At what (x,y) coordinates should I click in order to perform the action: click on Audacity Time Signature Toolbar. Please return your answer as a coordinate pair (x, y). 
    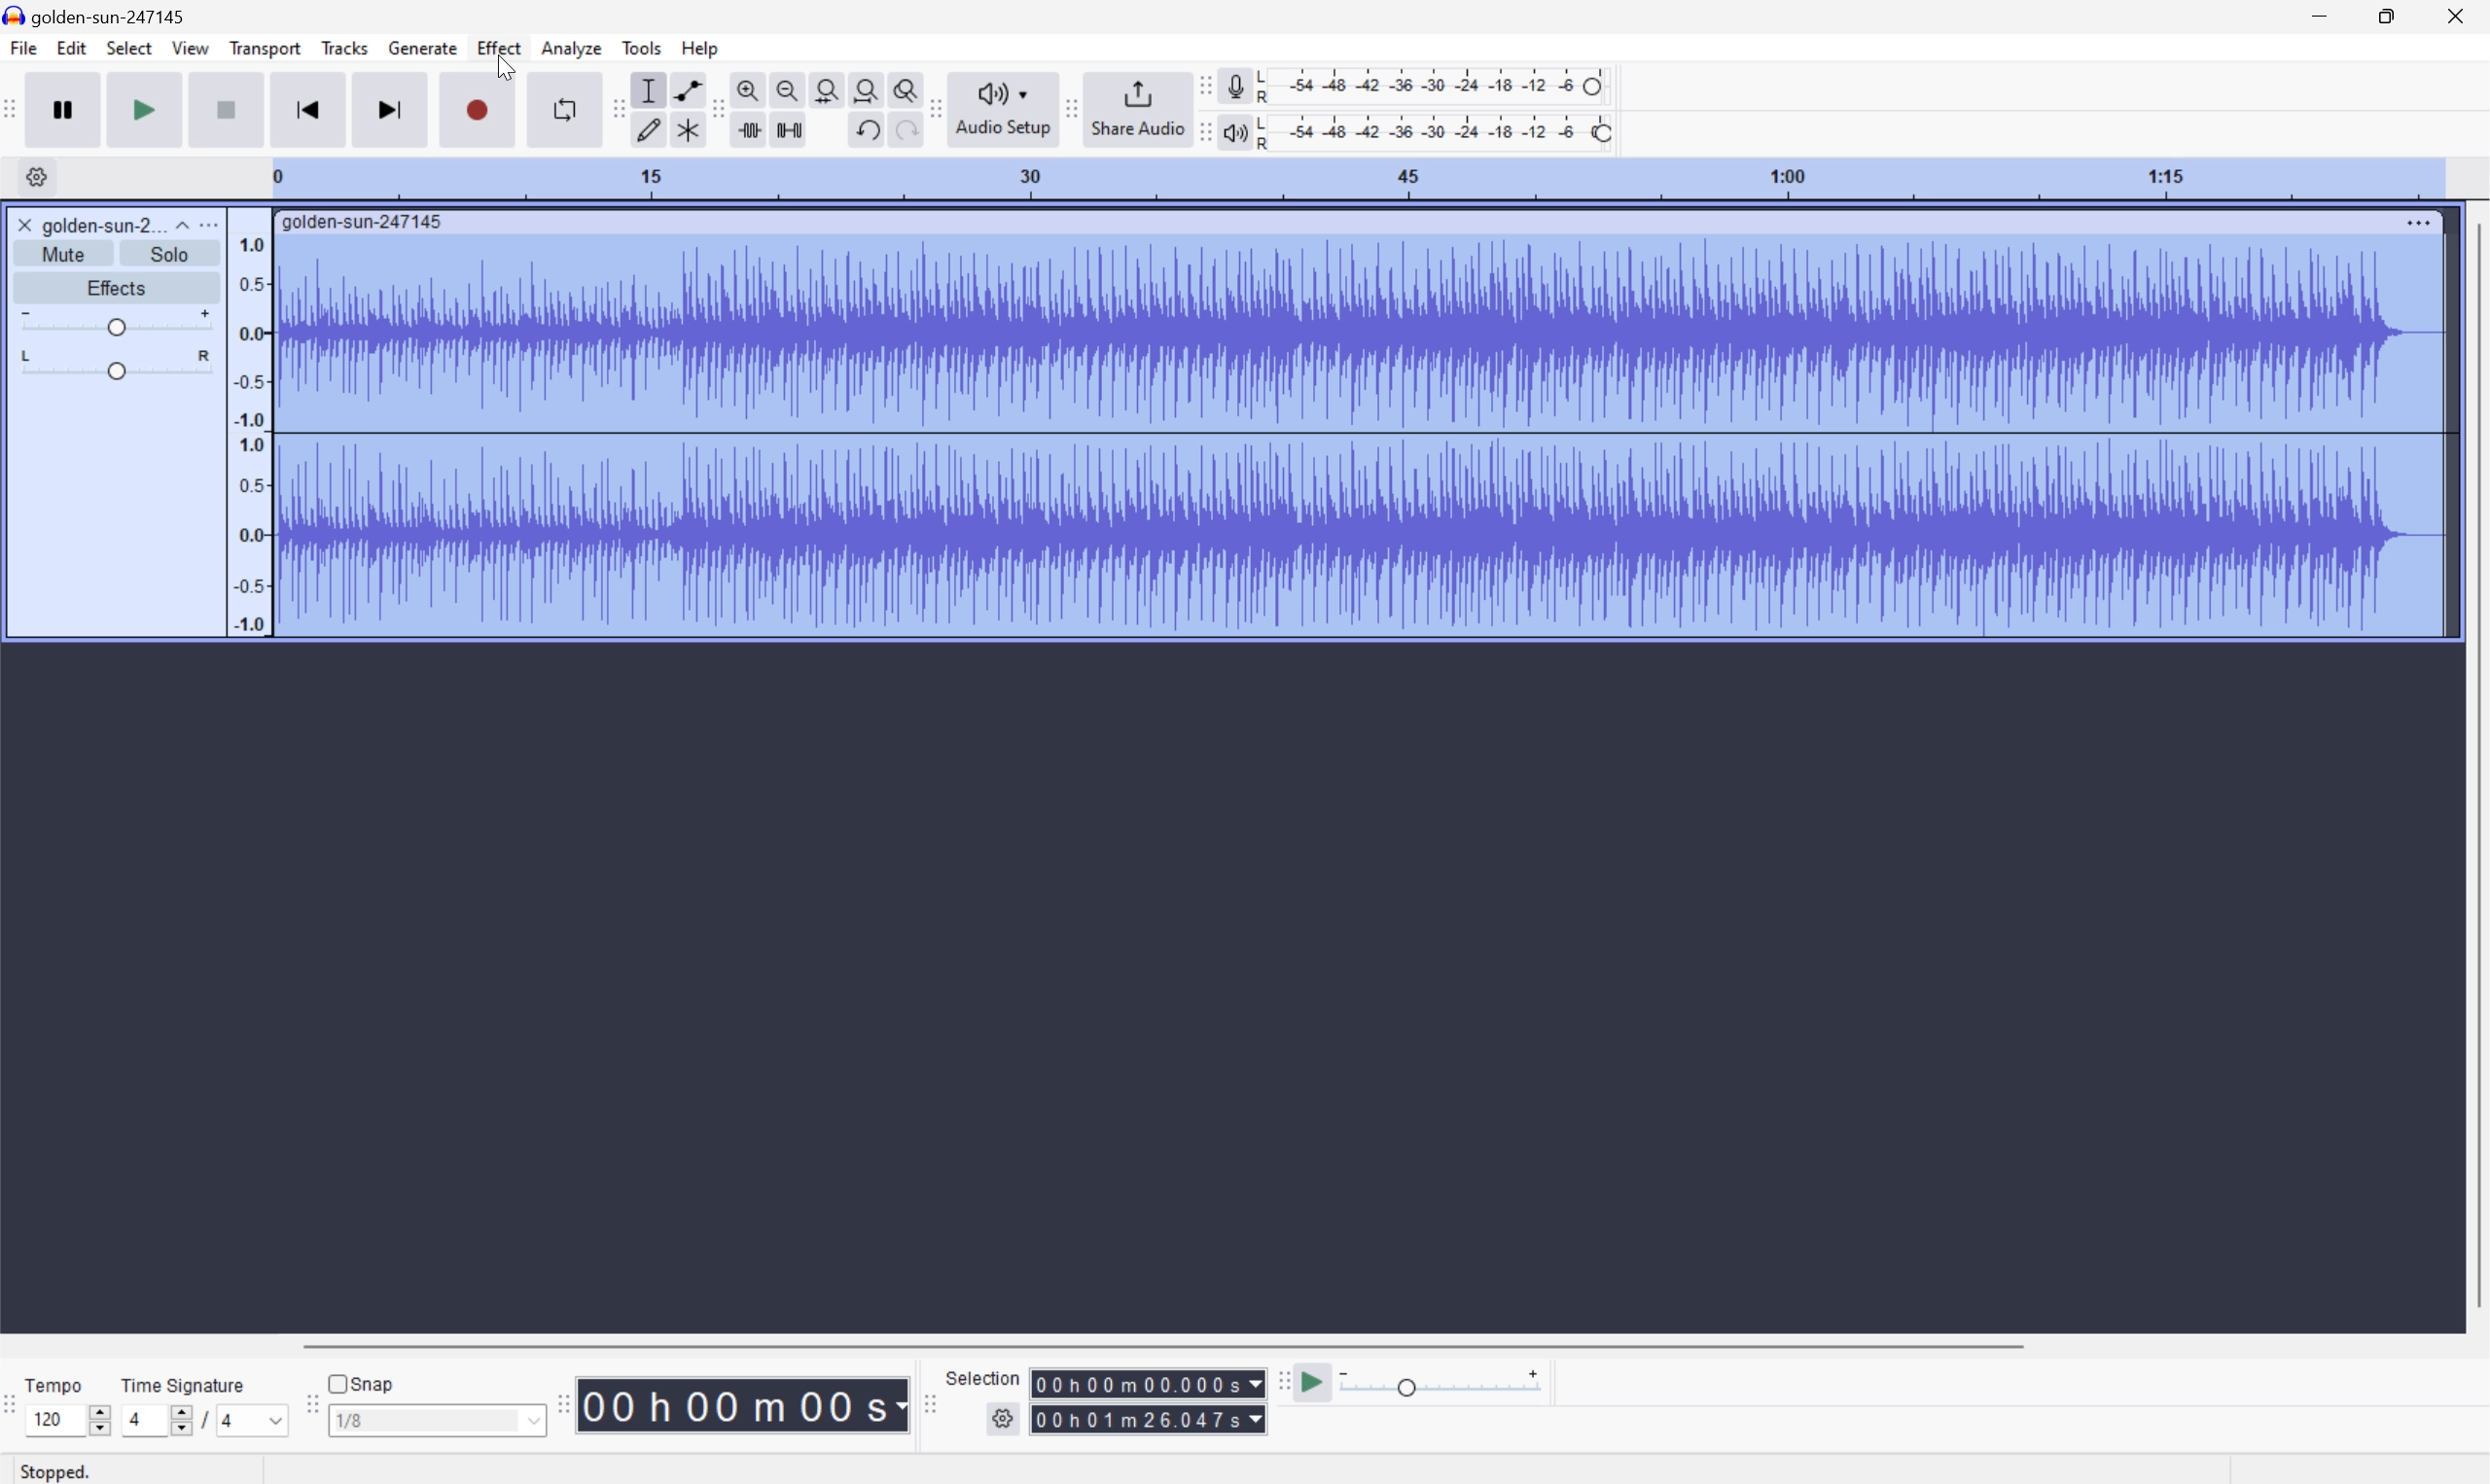
    Looking at the image, I should click on (16, 1409).